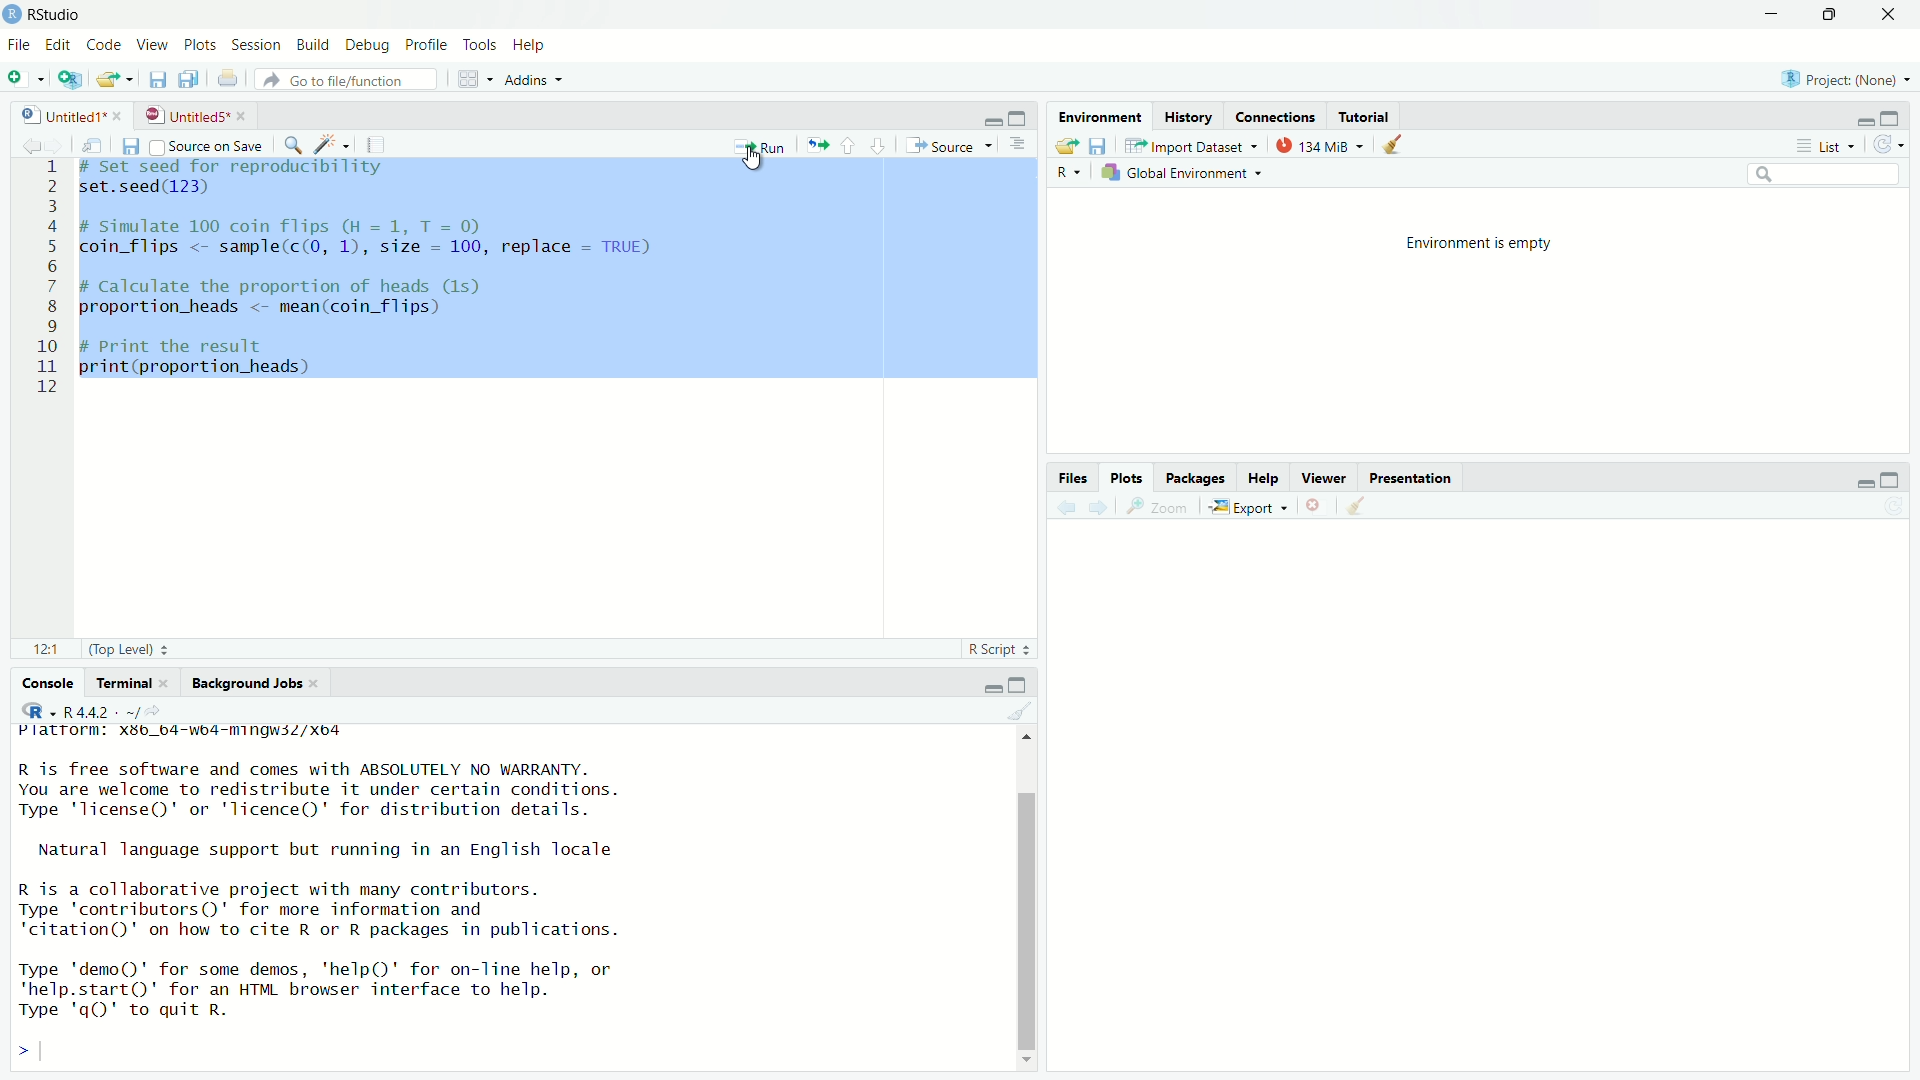 The height and width of the screenshot is (1080, 1920). Describe the element at coordinates (246, 684) in the screenshot. I see `background jobs` at that location.